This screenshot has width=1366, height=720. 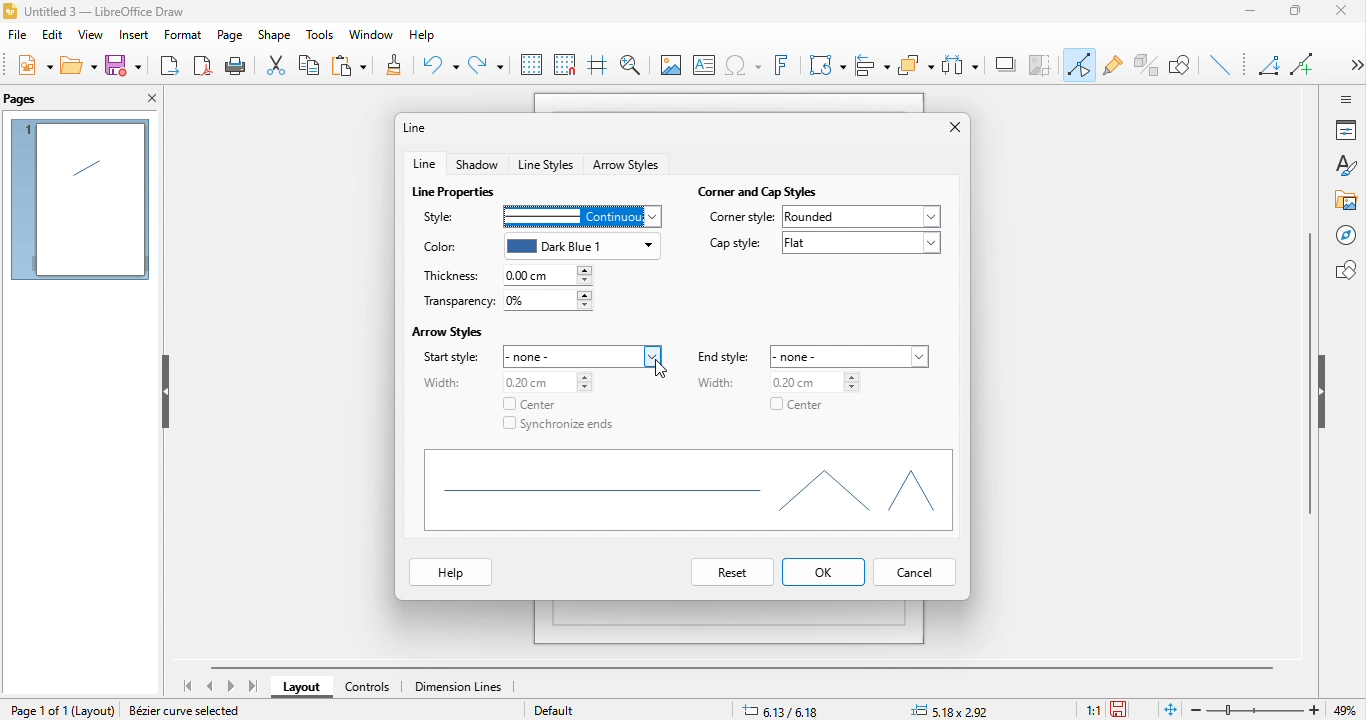 What do you see at coordinates (668, 64) in the screenshot?
I see `image` at bounding box center [668, 64].